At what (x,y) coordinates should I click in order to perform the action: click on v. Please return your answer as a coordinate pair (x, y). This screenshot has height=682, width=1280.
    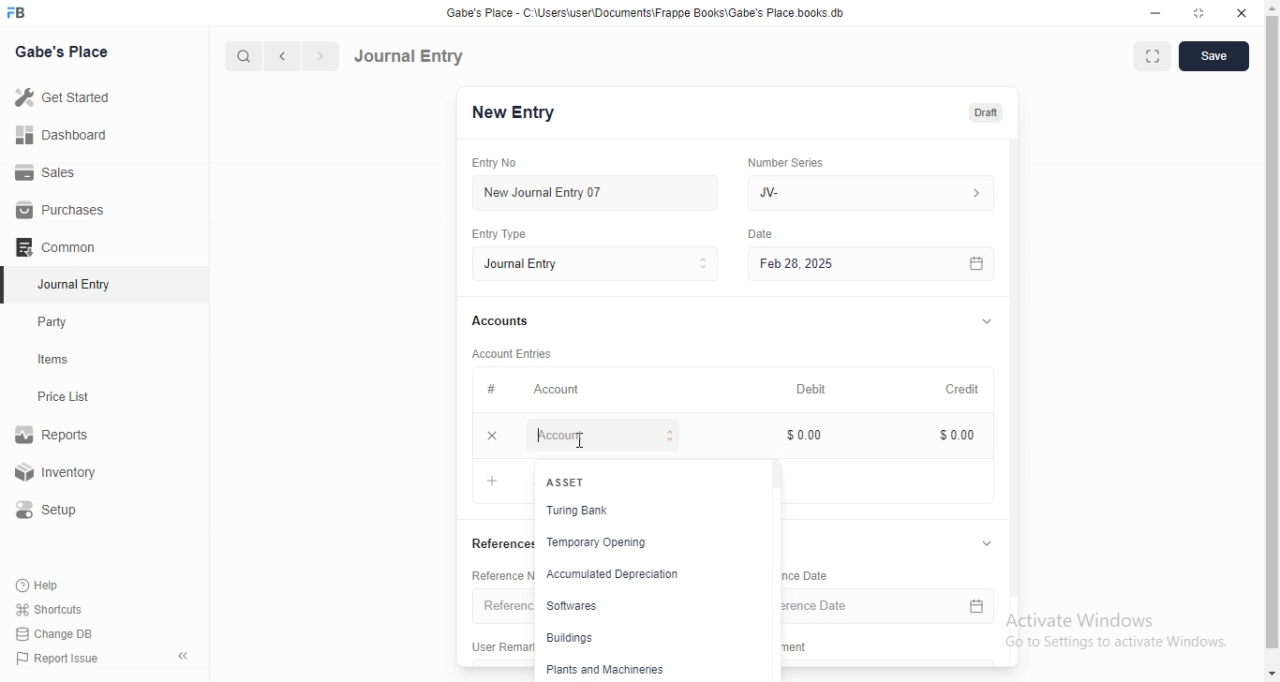
    Looking at the image, I should click on (997, 542).